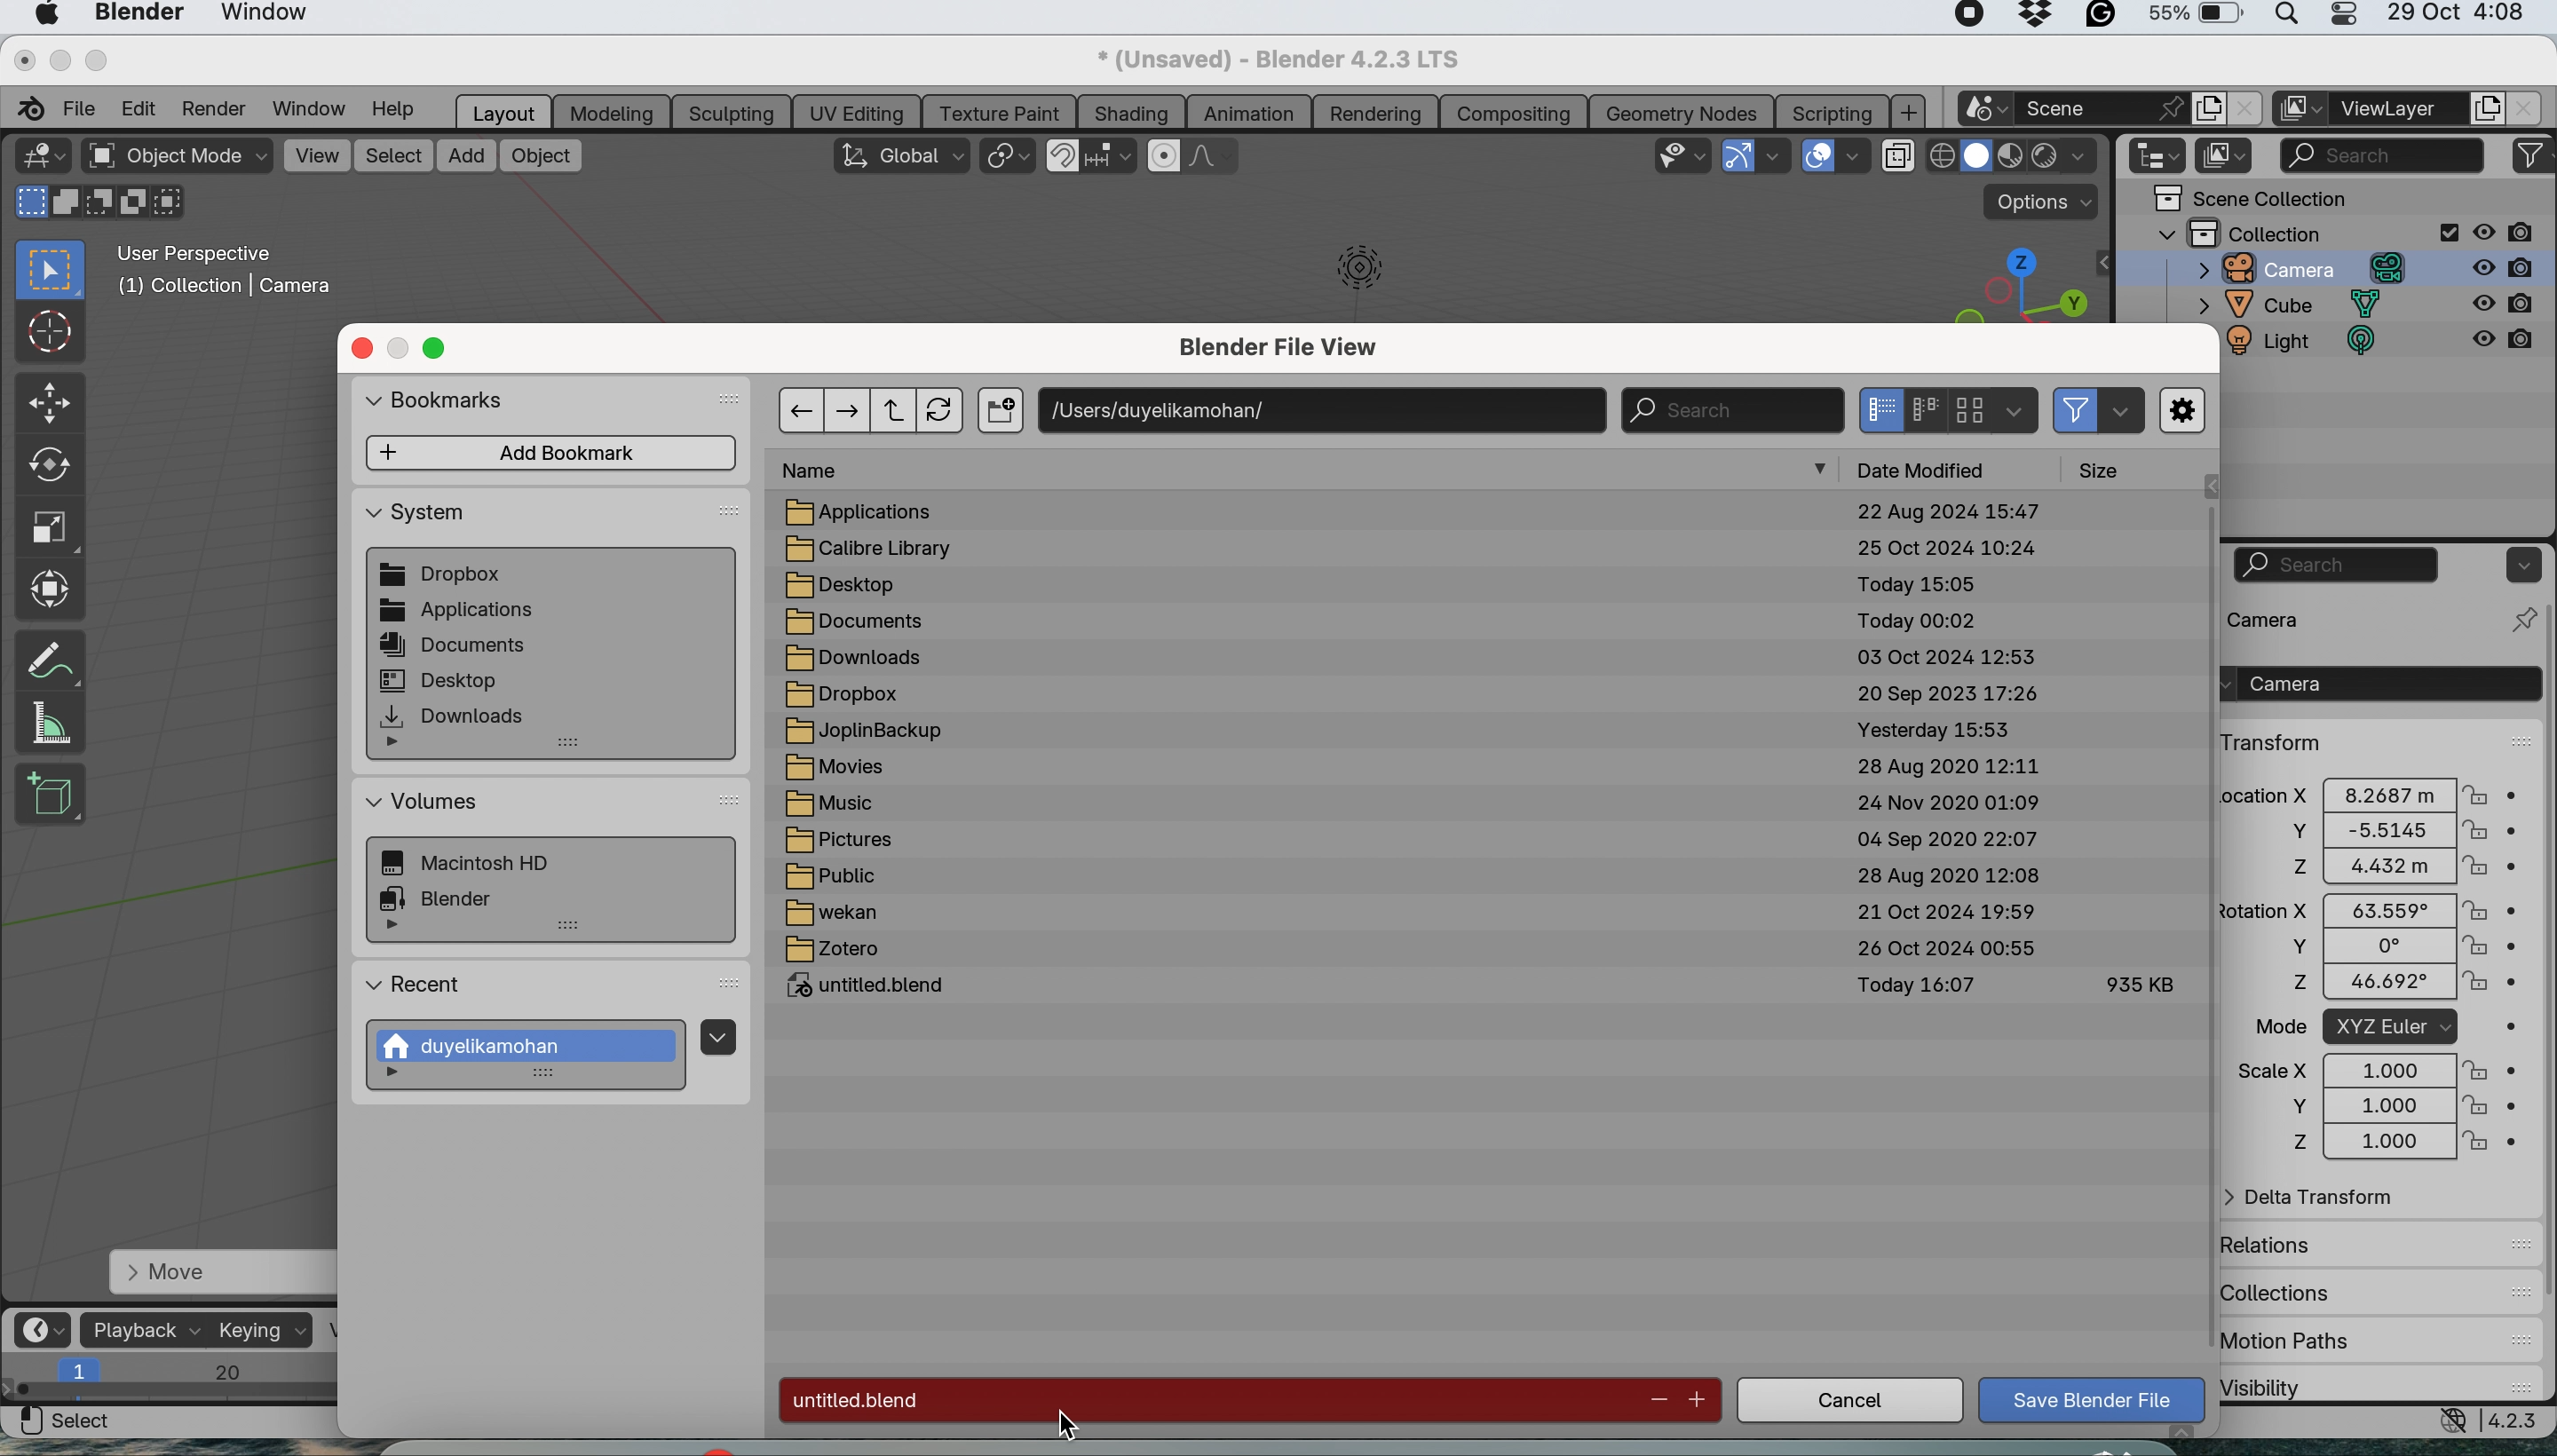 The image size is (2557, 1456). I want to click on desktop, so click(441, 679).